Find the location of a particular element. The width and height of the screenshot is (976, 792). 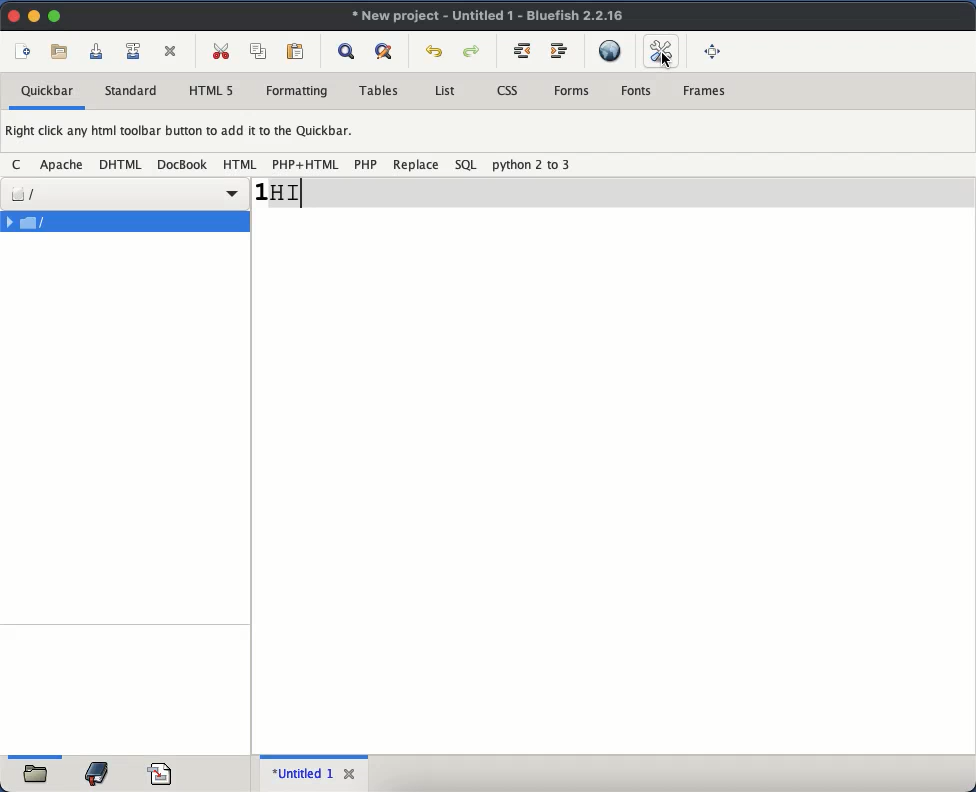

docbook is located at coordinates (182, 164).